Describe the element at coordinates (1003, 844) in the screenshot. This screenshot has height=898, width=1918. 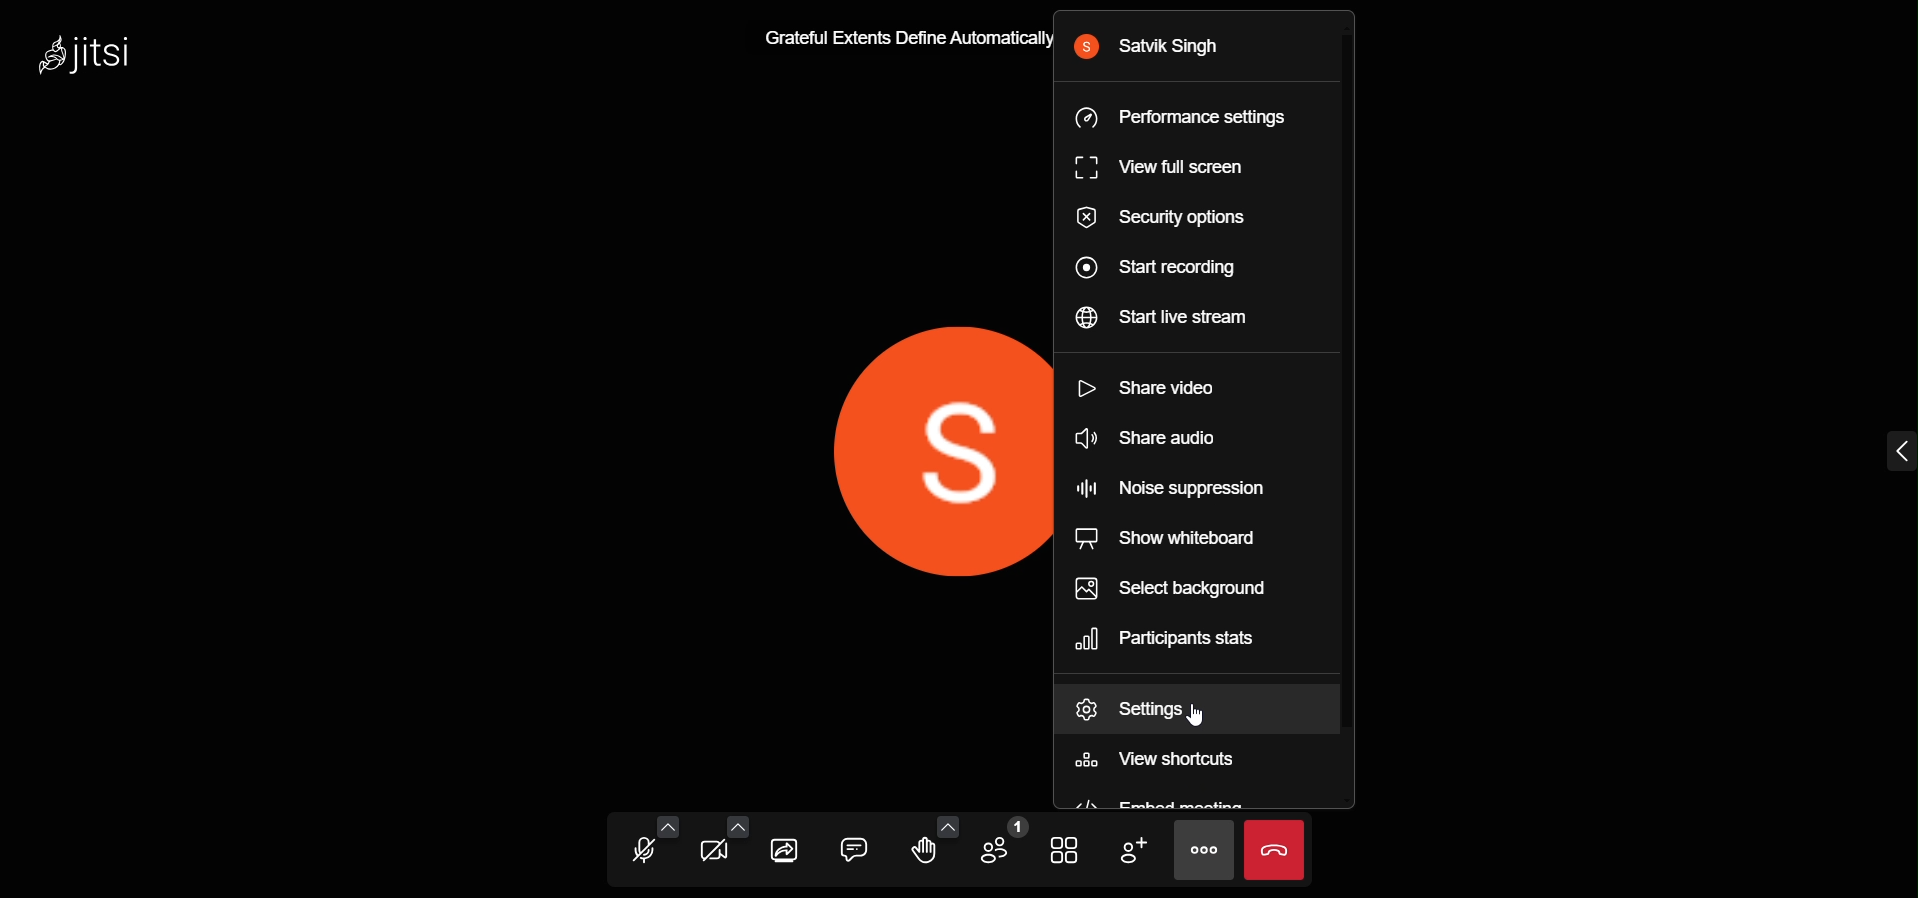
I see `participants` at that location.